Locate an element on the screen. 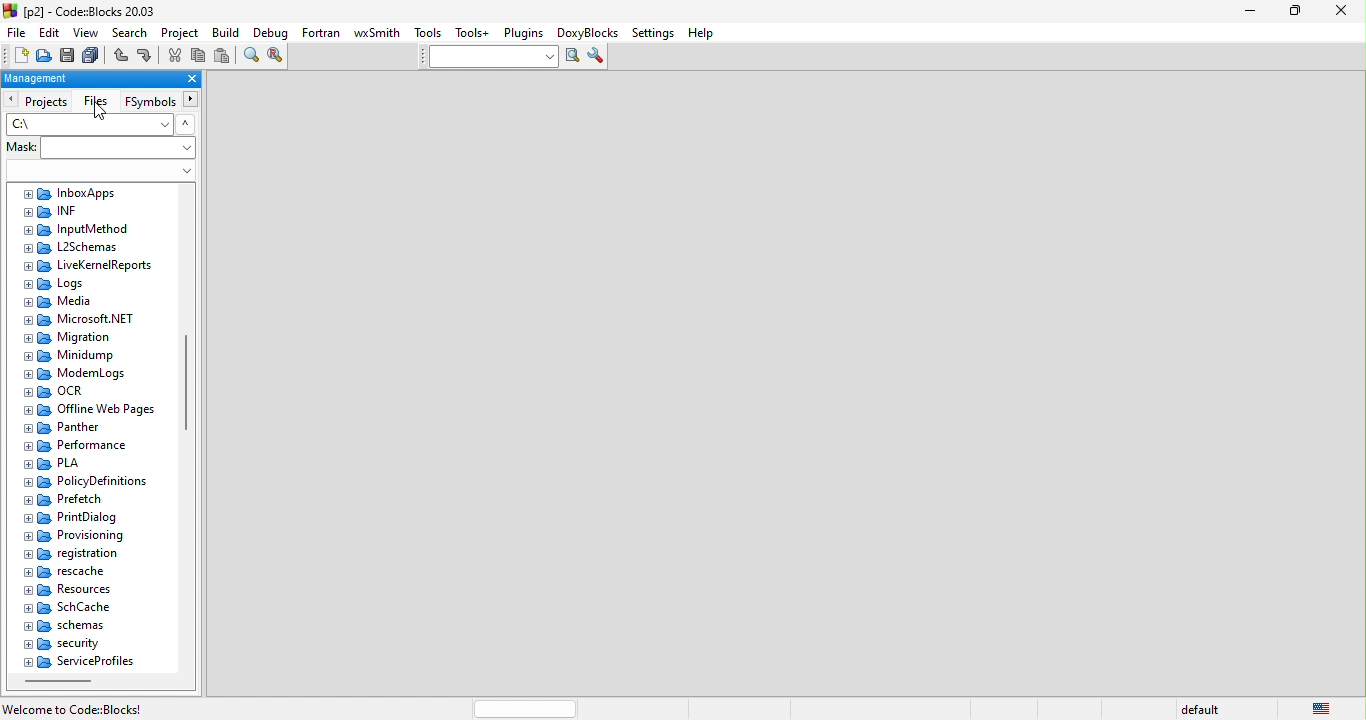  paste is located at coordinates (223, 56).